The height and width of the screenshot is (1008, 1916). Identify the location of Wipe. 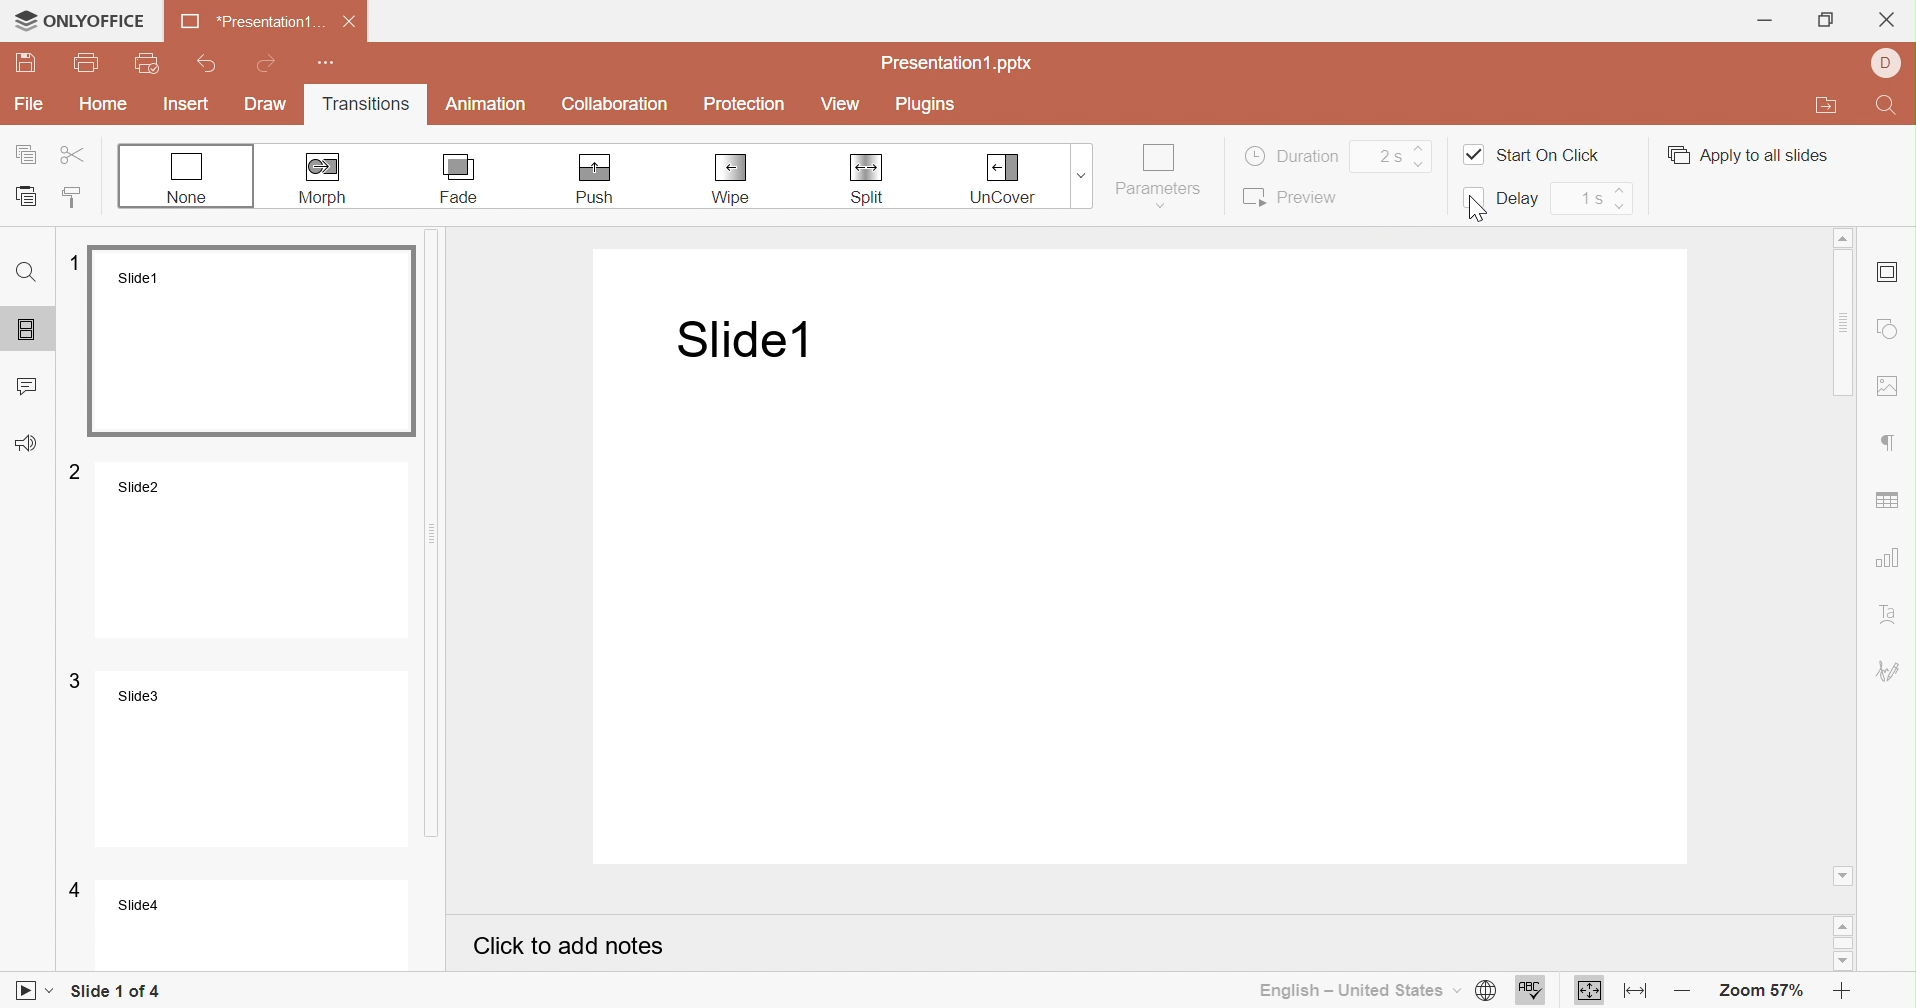
(734, 180).